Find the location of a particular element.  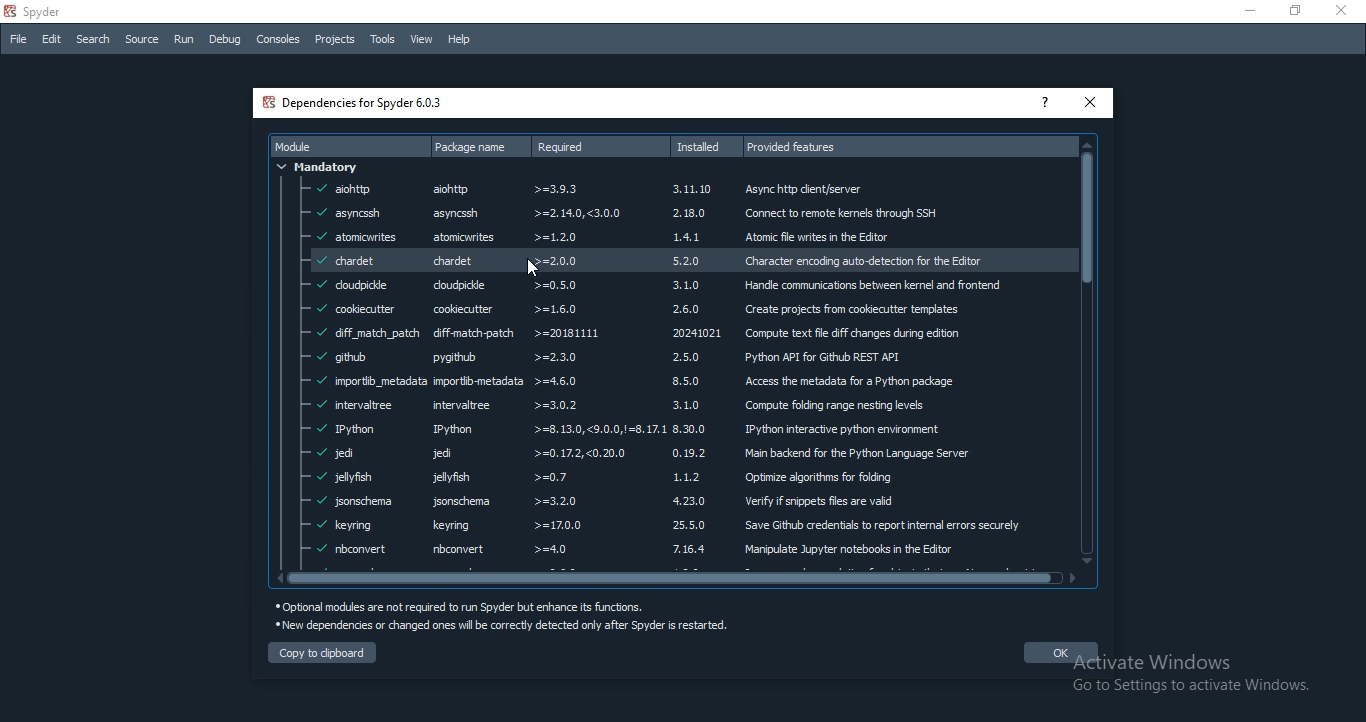

scroll bar is located at coordinates (683, 577).